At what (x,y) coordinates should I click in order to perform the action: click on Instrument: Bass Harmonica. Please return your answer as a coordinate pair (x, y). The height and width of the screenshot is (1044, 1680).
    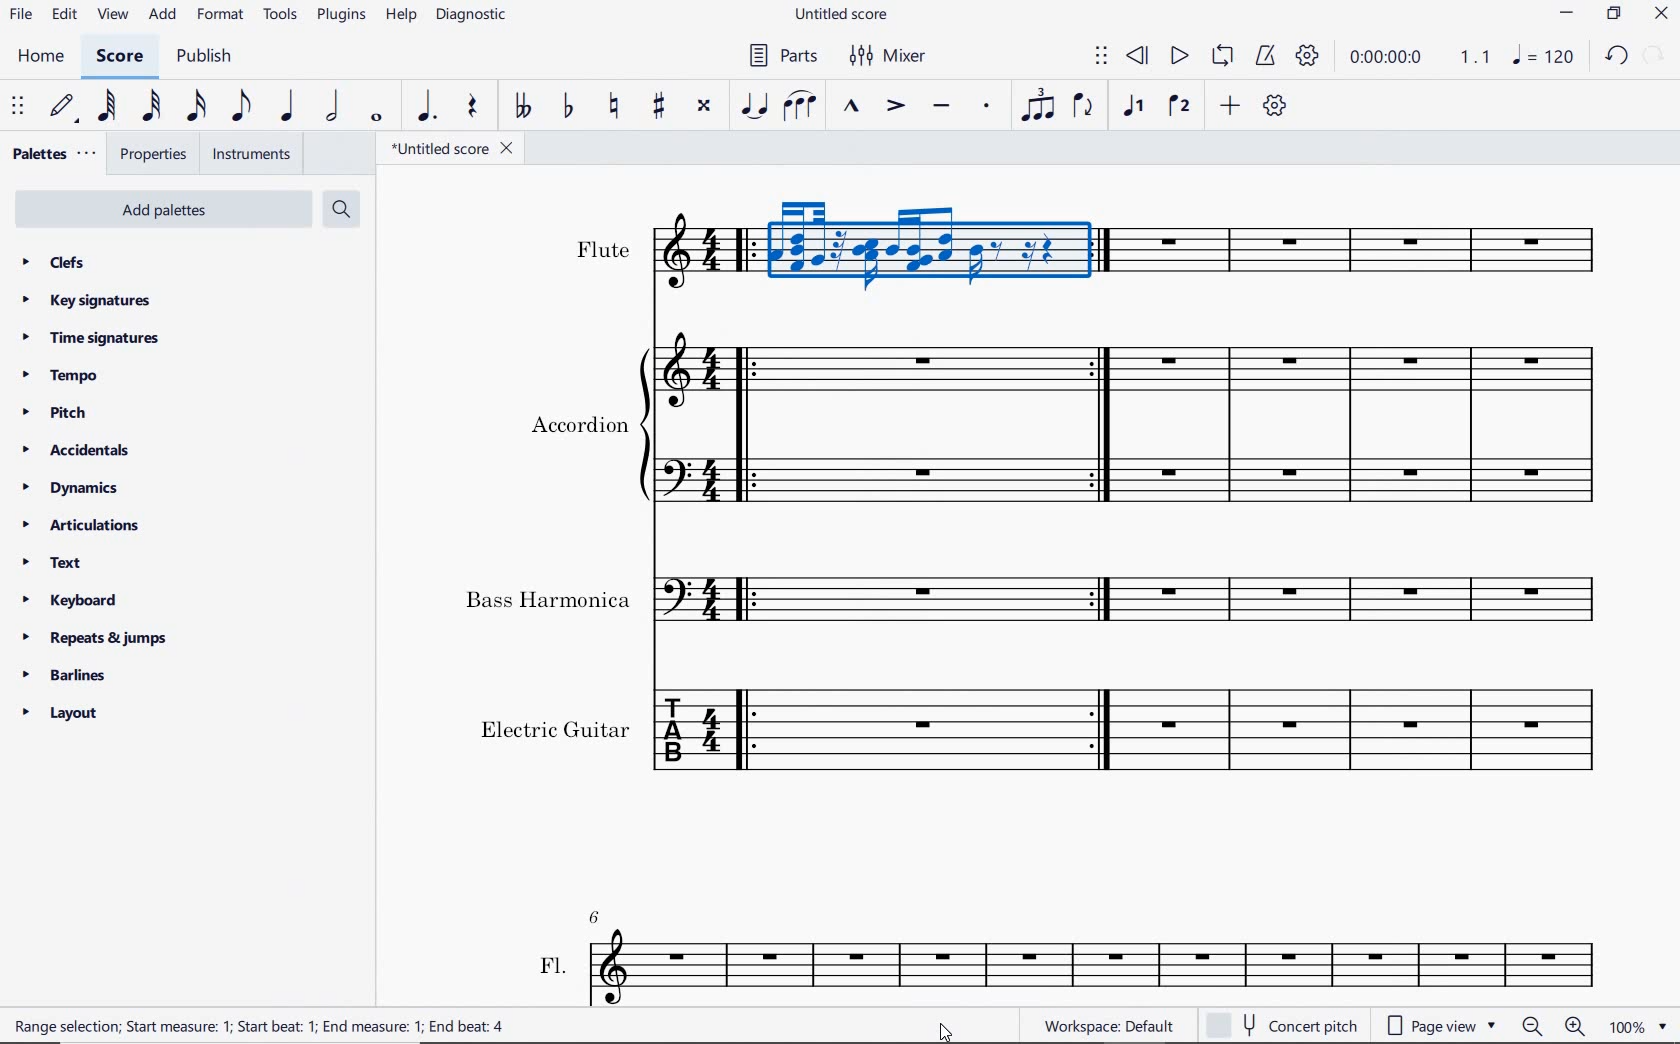
    Looking at the image, I should click on (1038, 592).